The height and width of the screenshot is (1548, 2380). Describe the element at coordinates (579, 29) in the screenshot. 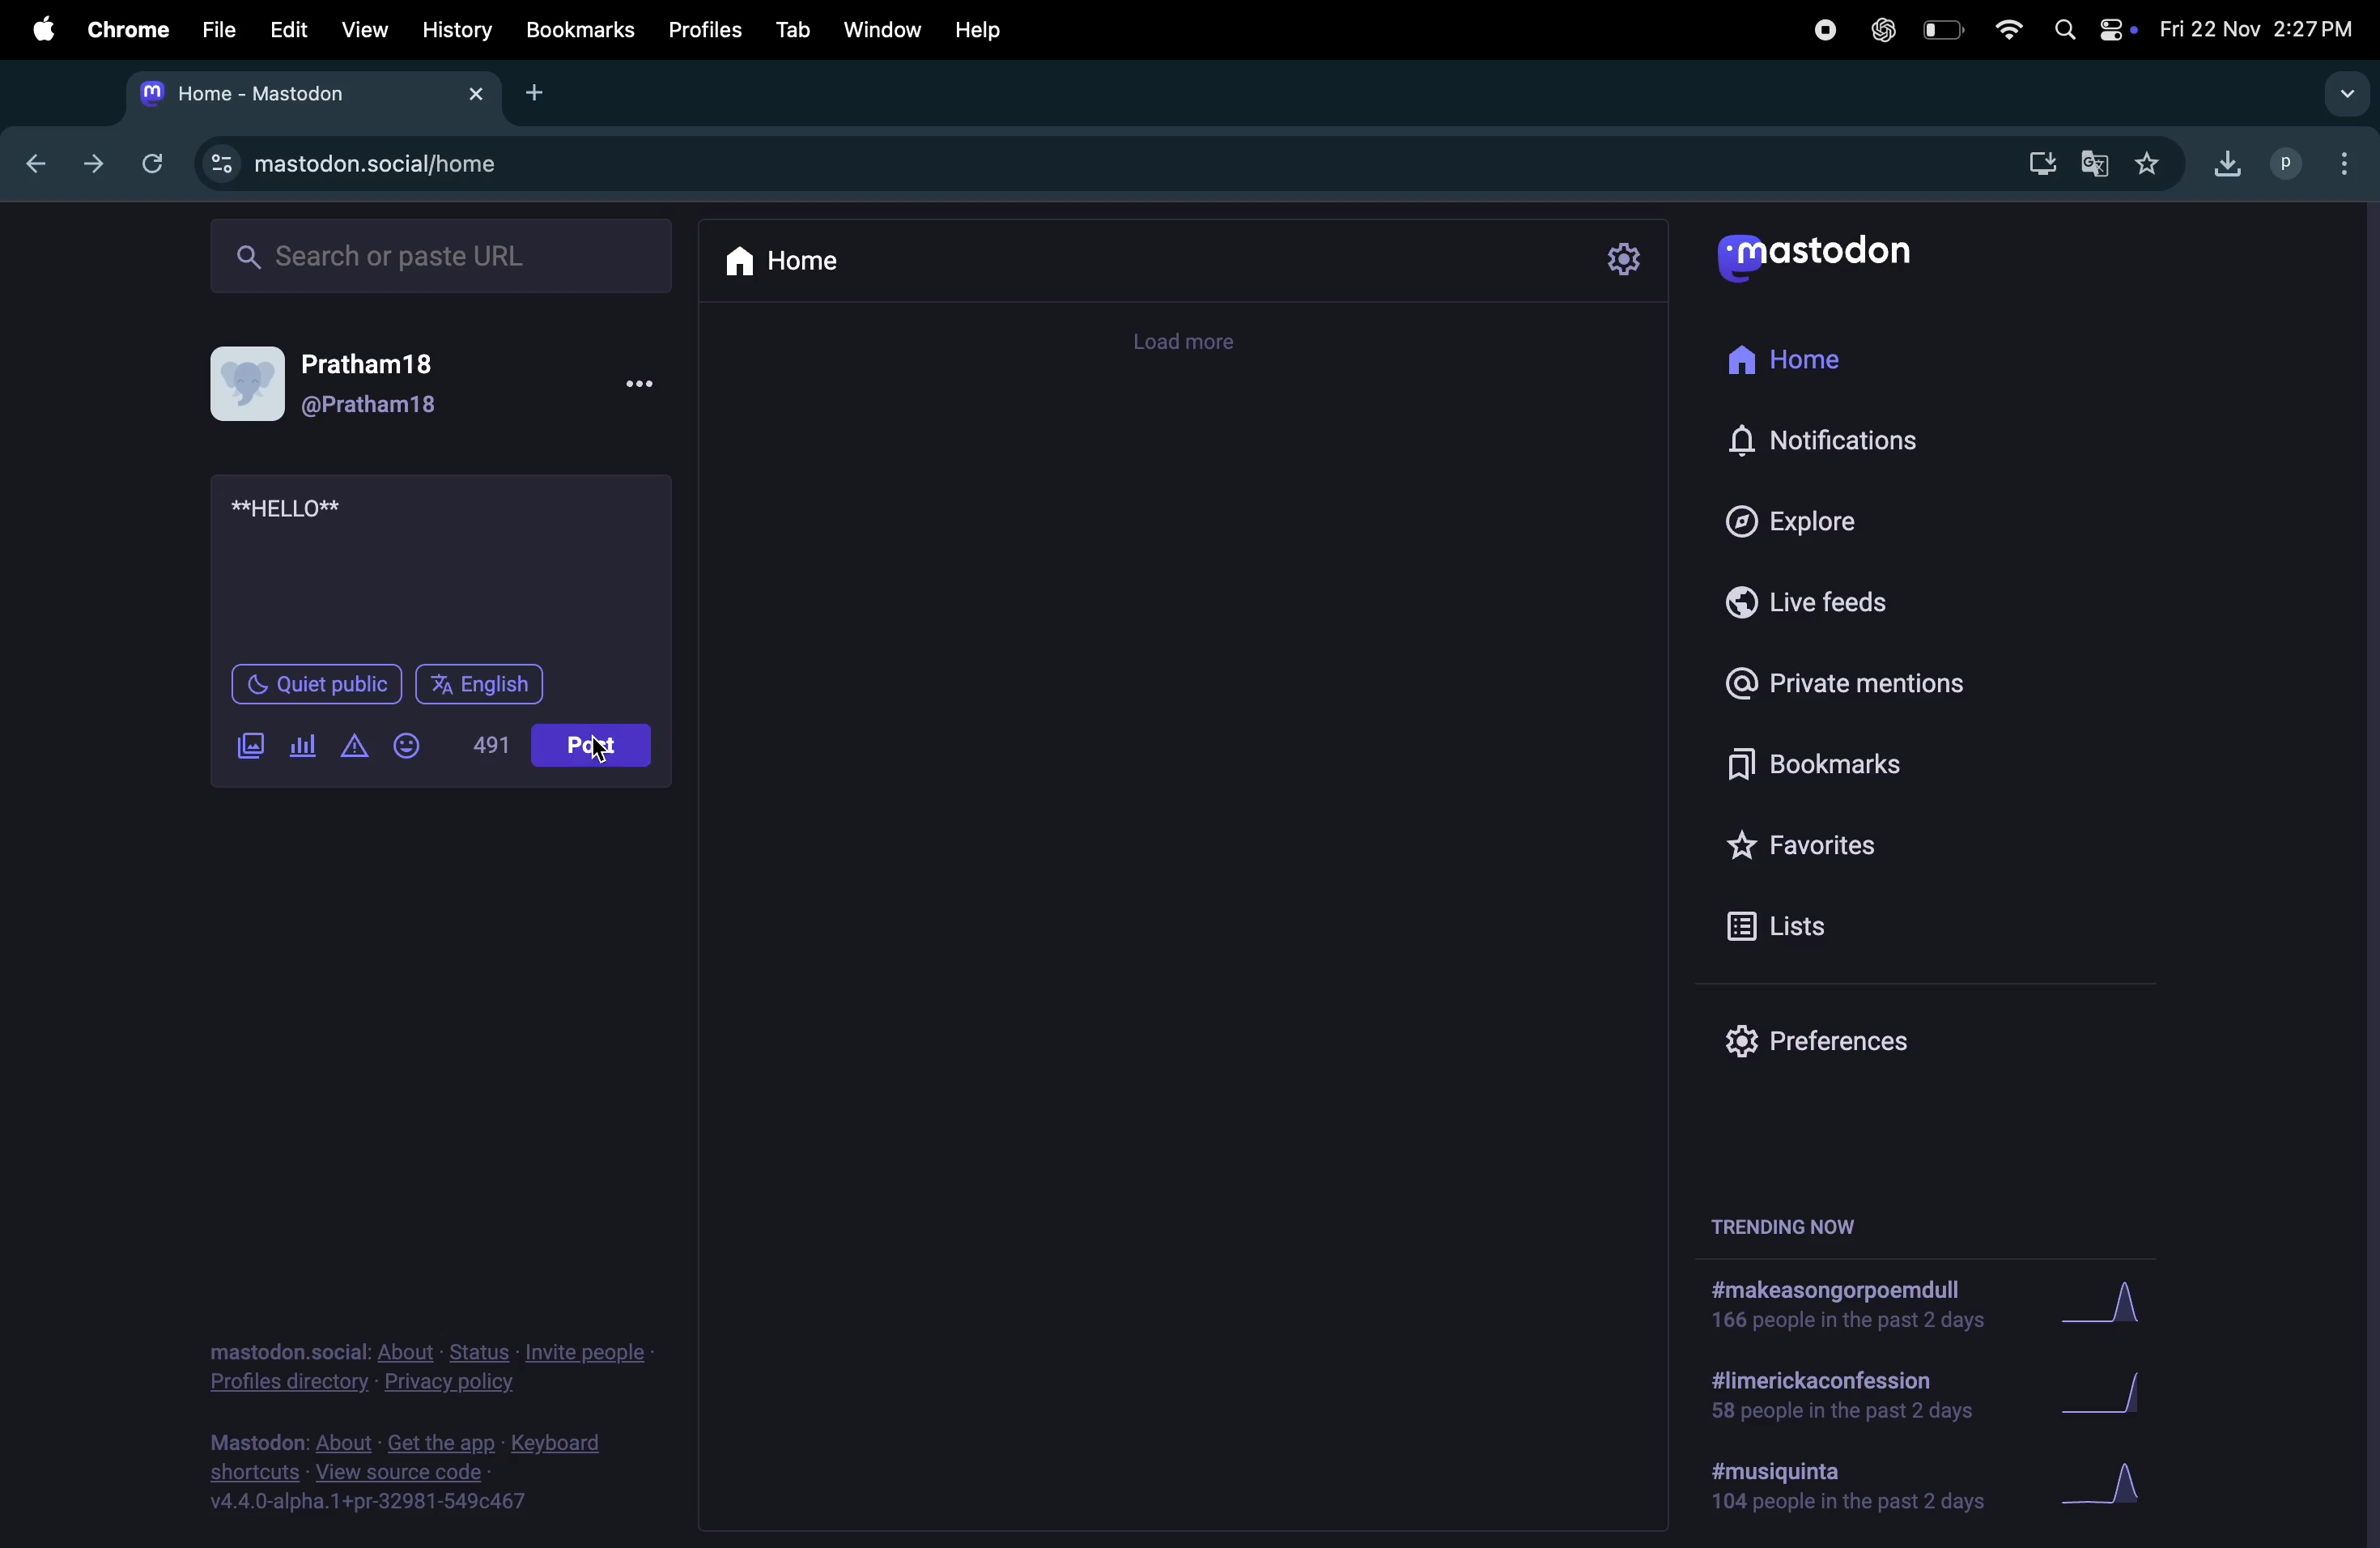

I see `bookmarks` at that location.